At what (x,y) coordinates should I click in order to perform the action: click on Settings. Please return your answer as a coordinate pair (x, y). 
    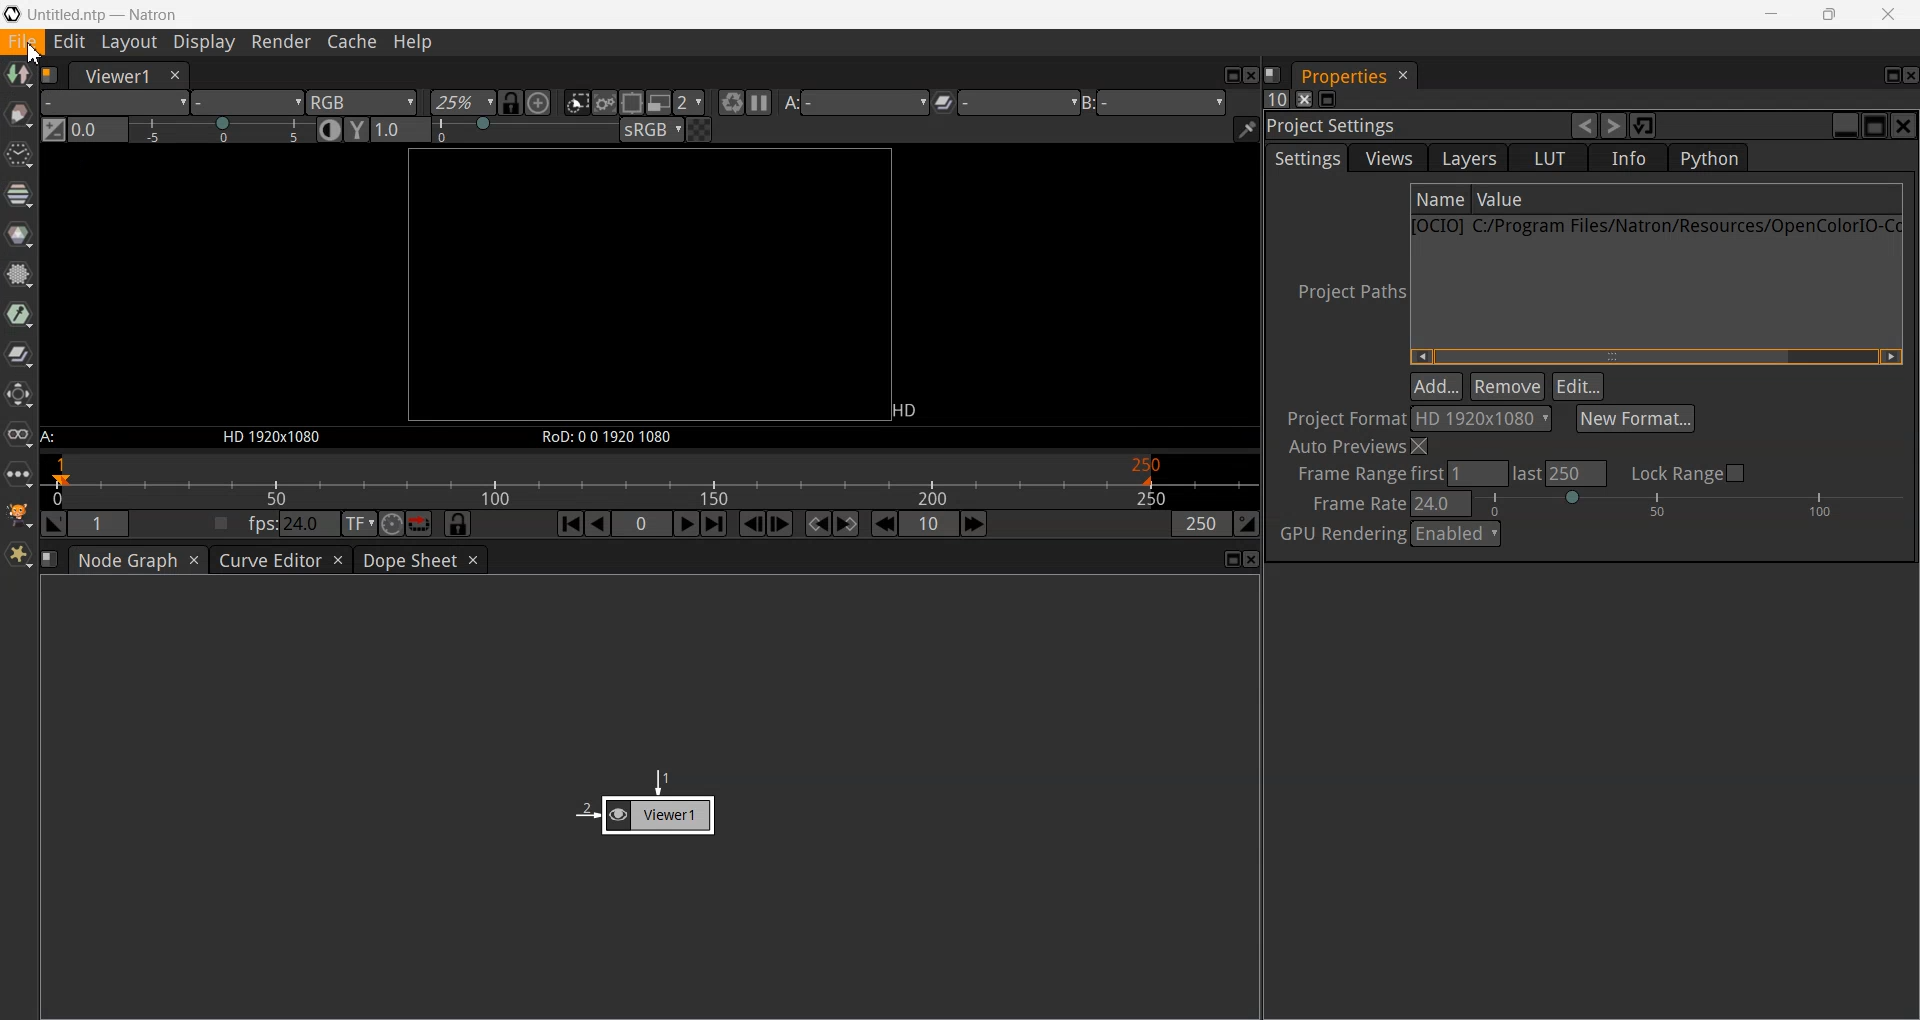
    Looking at the image, I should click on (1306, 158).